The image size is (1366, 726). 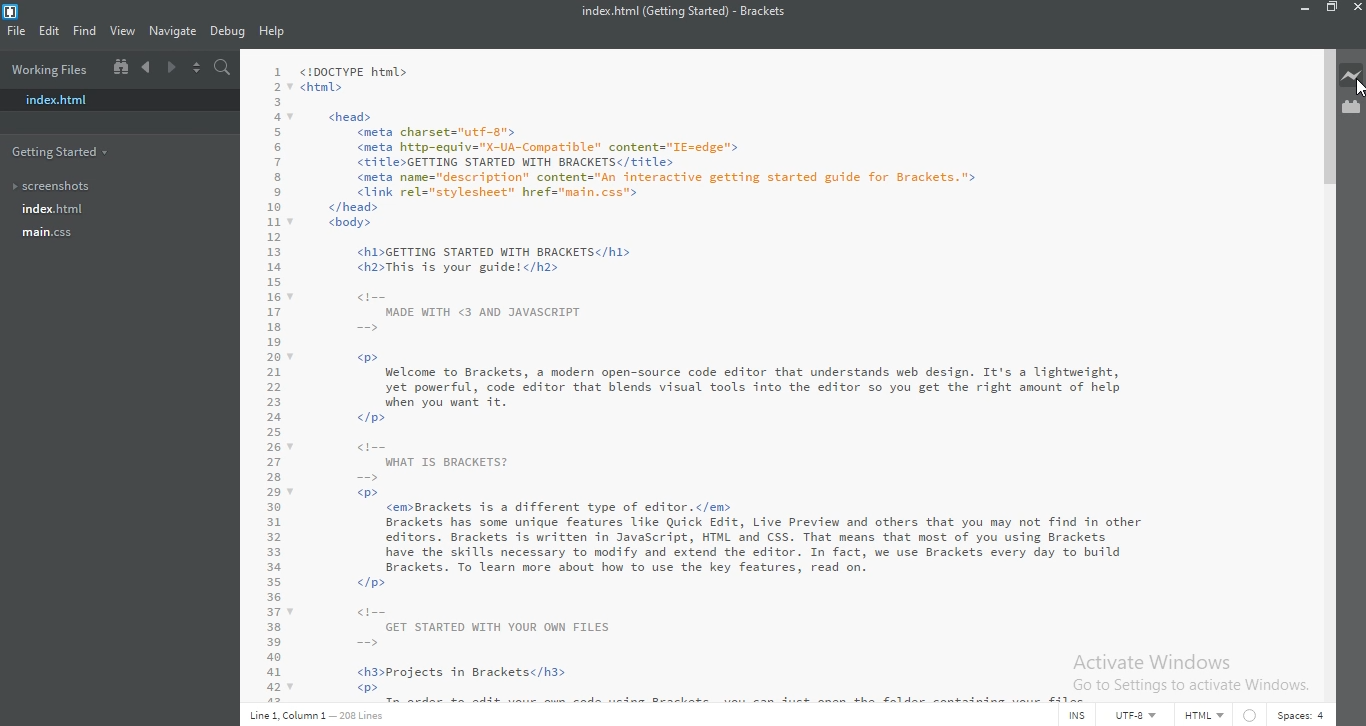 What do you see at coordinates (169, 69) in the screenshot?
I see `Next document` at bounding box center [169, 69].